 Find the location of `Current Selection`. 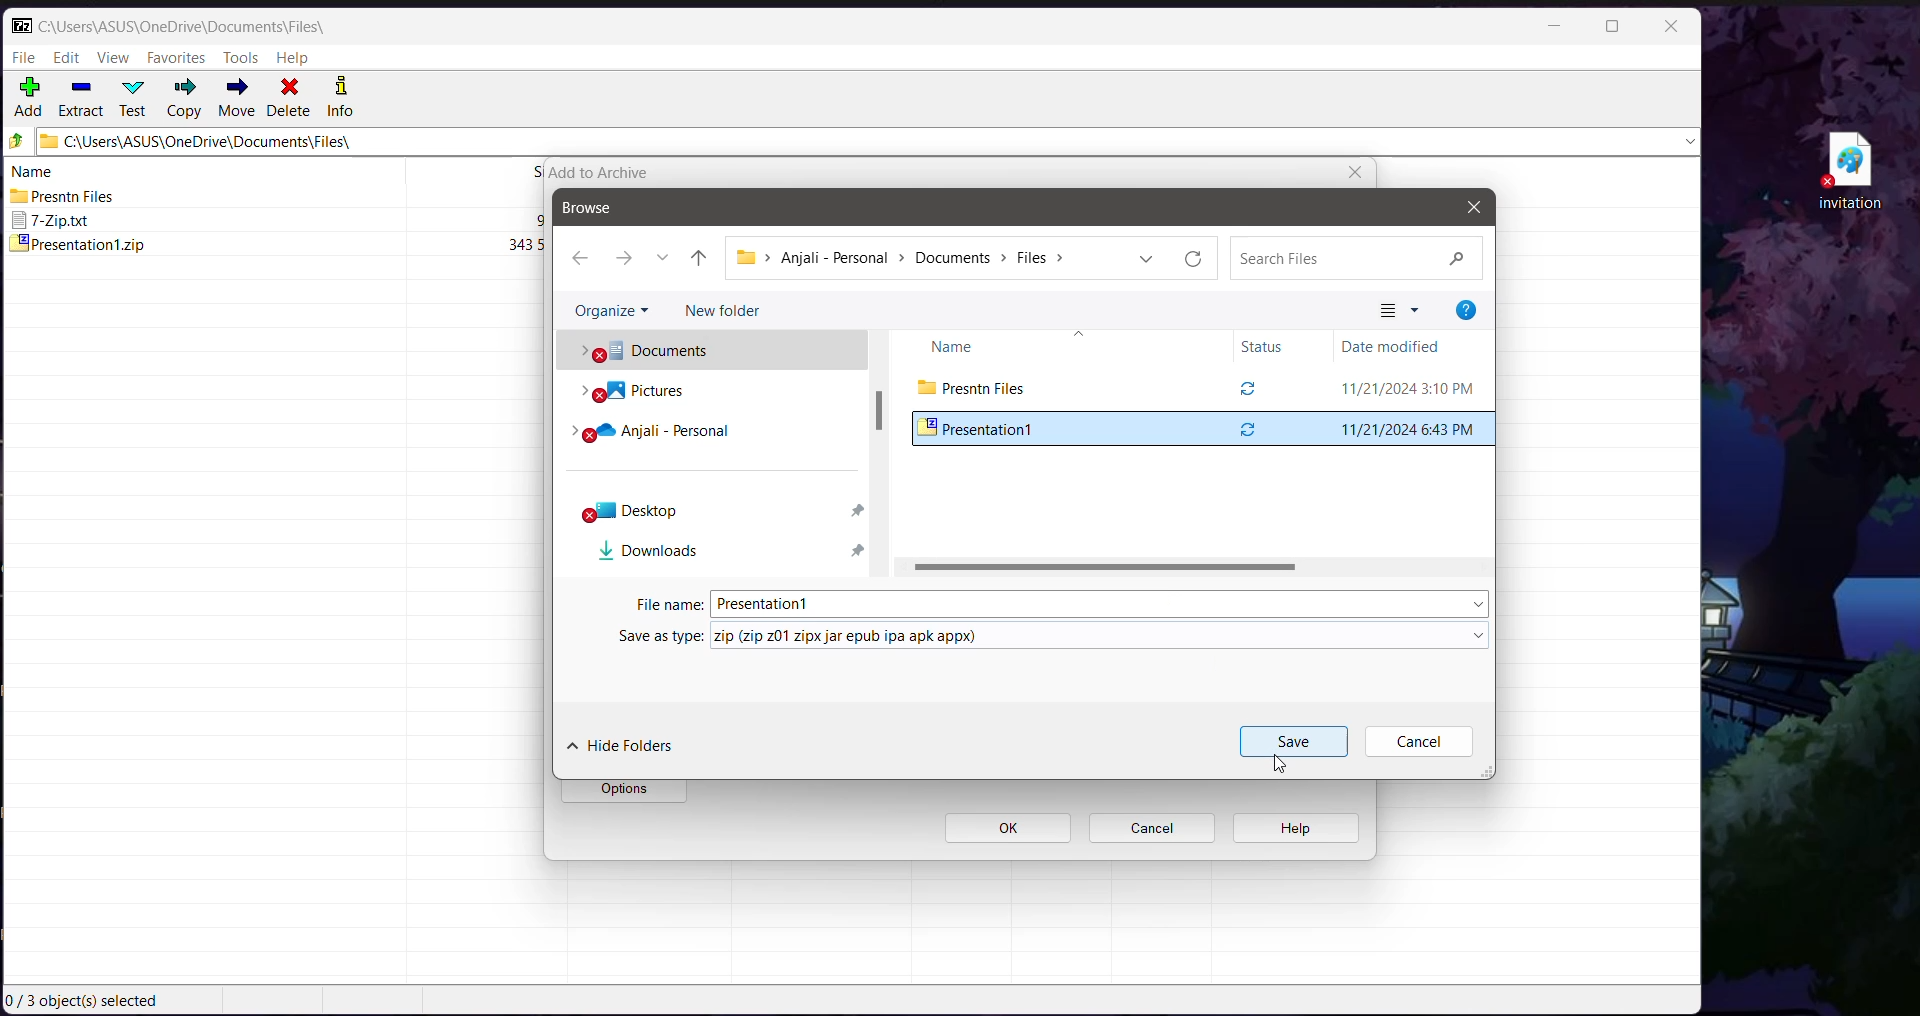

Current Selection is located at coordinates (89, 1001).